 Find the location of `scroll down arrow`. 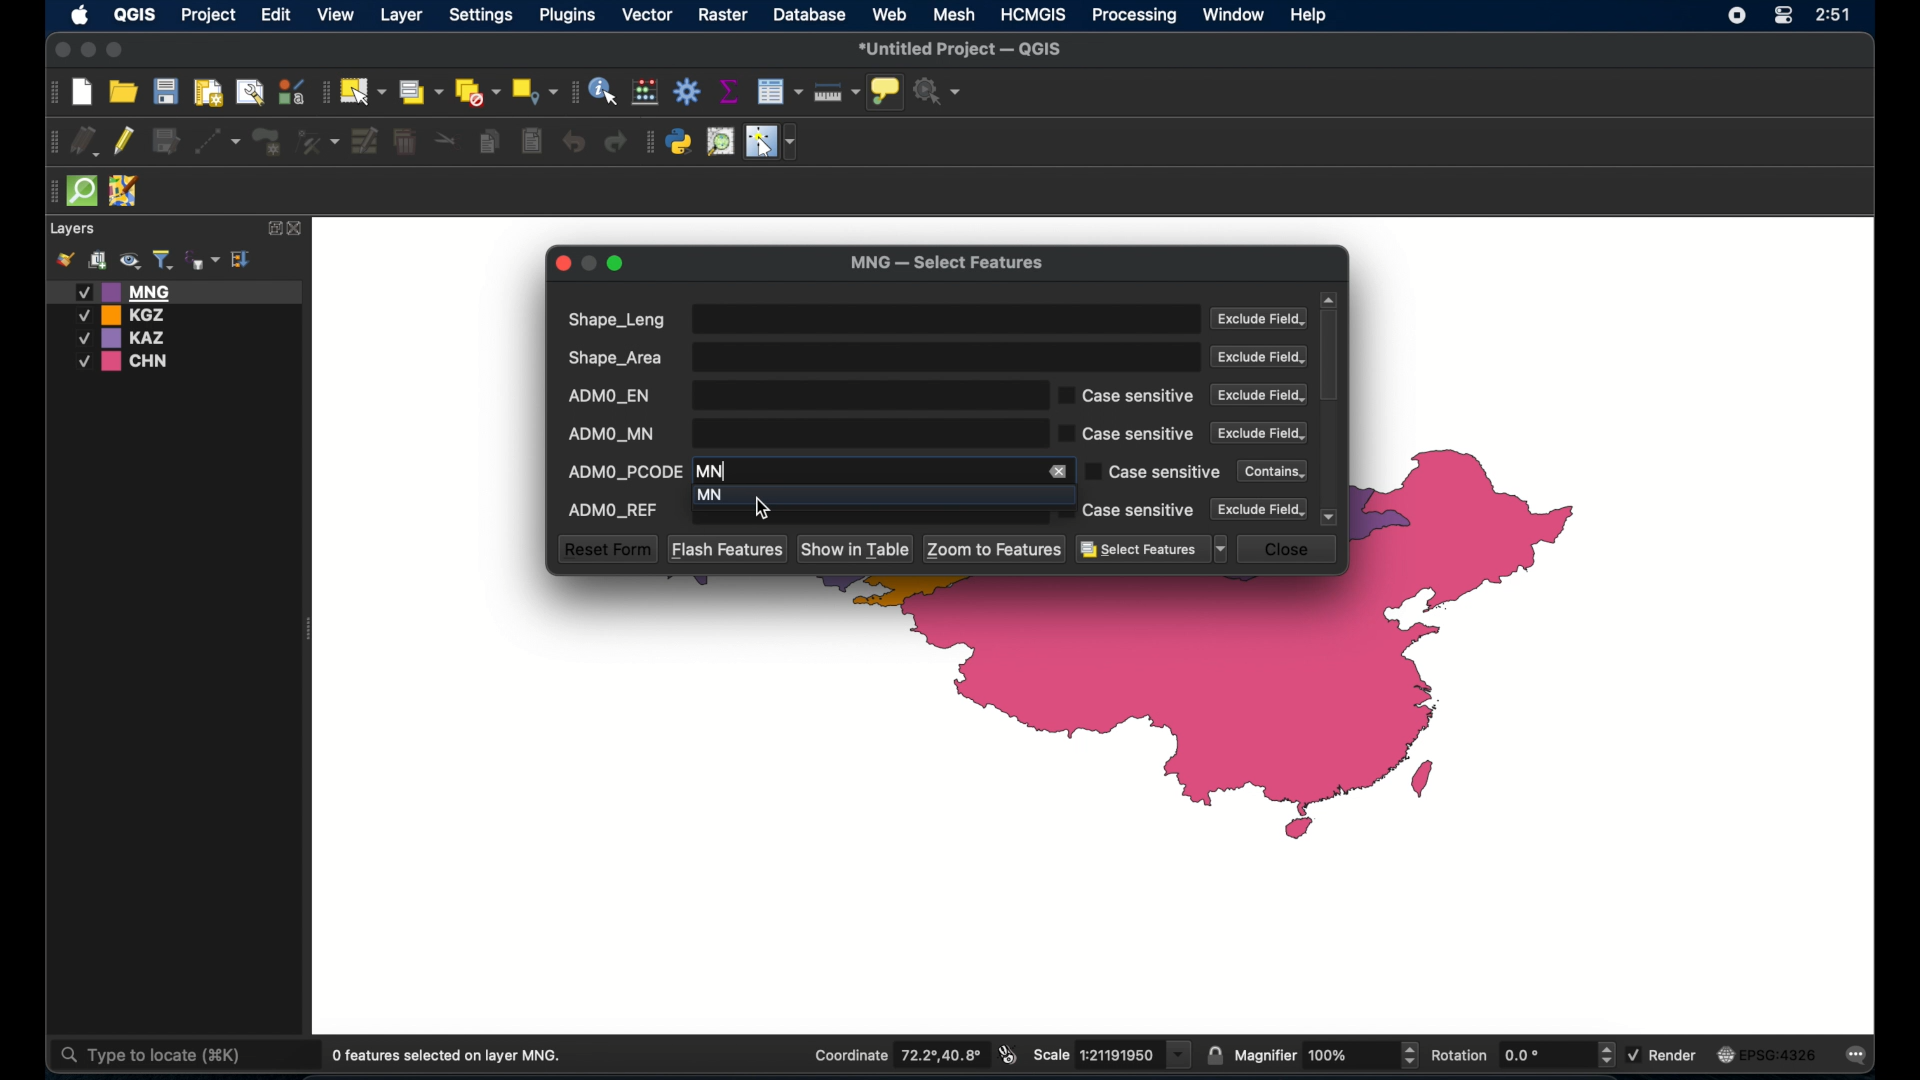

scroll down arrow is located at coordinates (1331, 517).